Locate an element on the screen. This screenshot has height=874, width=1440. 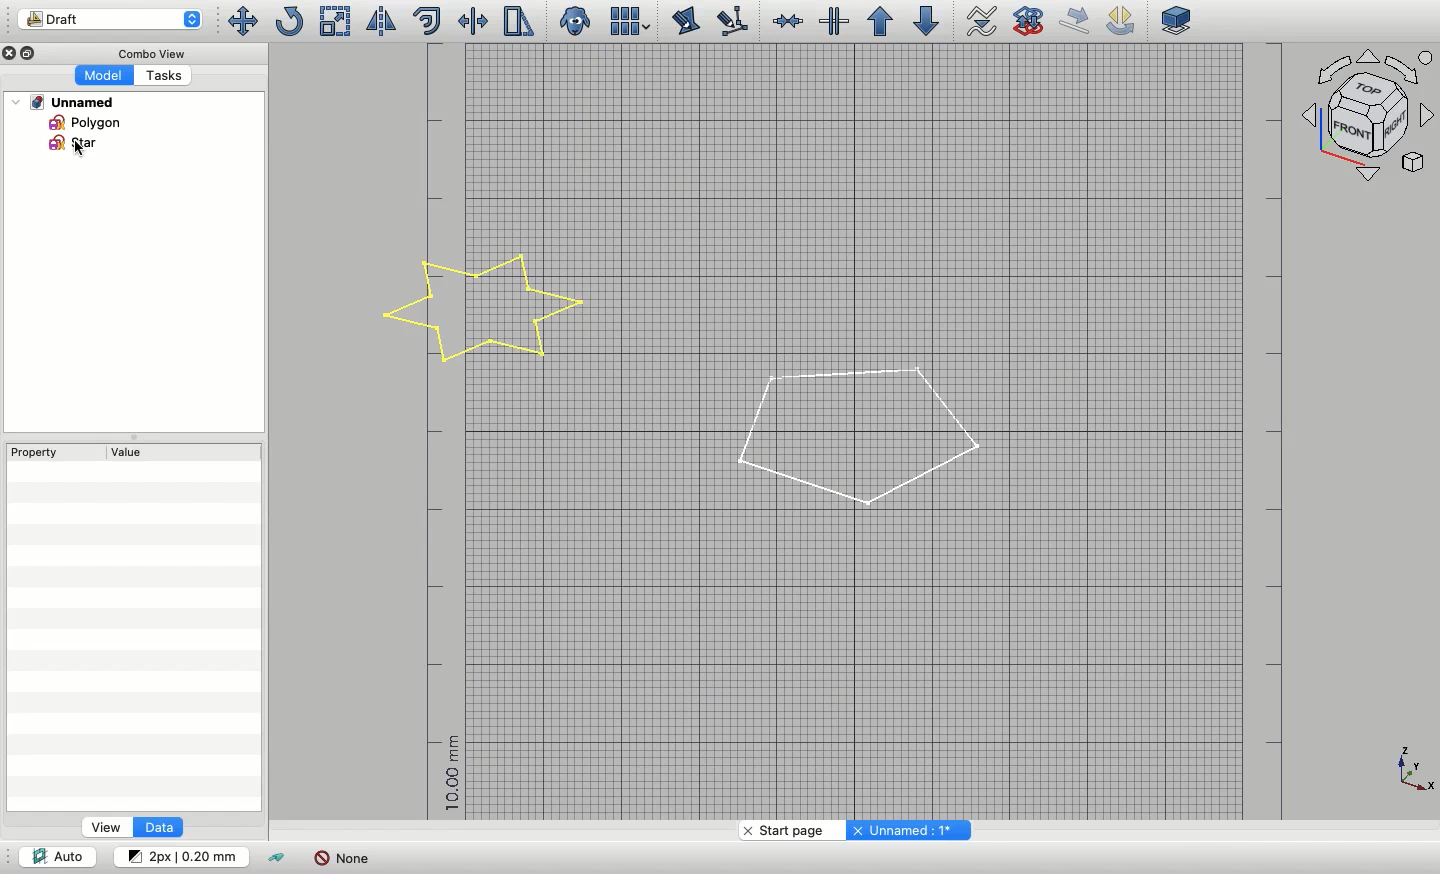
Upgrade is located at coordinates (880, 22).